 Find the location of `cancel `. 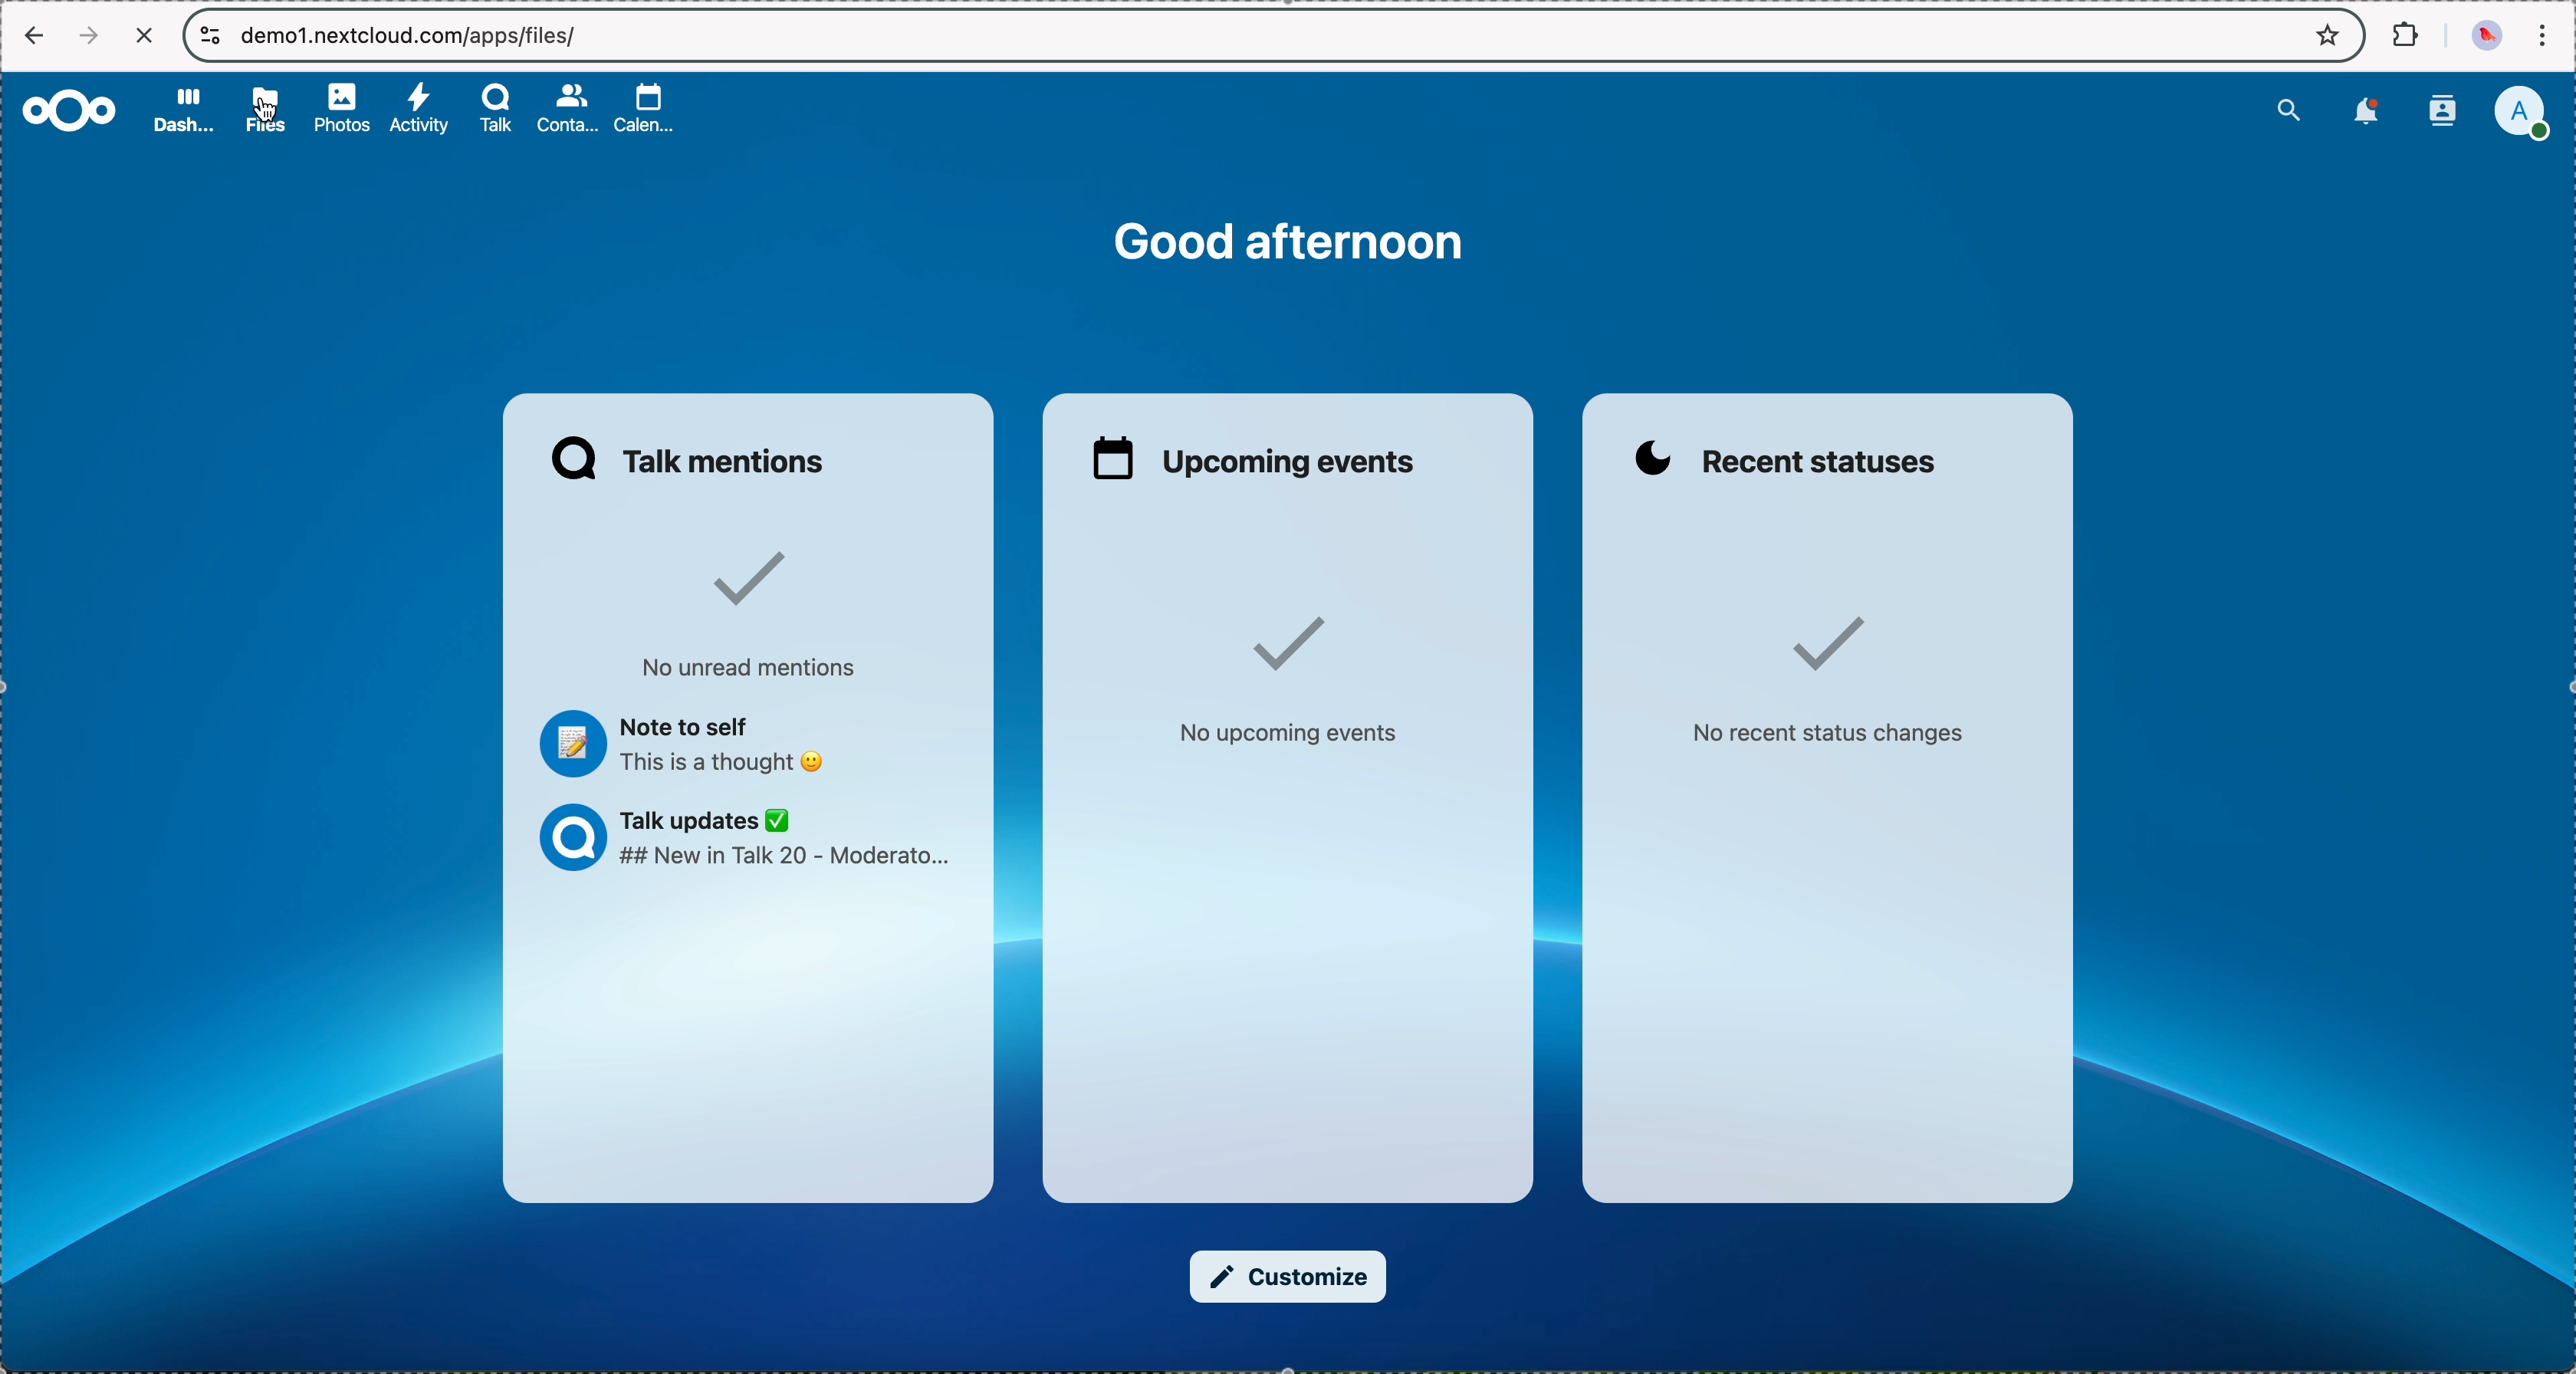

cancel  is located at coordinates (145, 35).